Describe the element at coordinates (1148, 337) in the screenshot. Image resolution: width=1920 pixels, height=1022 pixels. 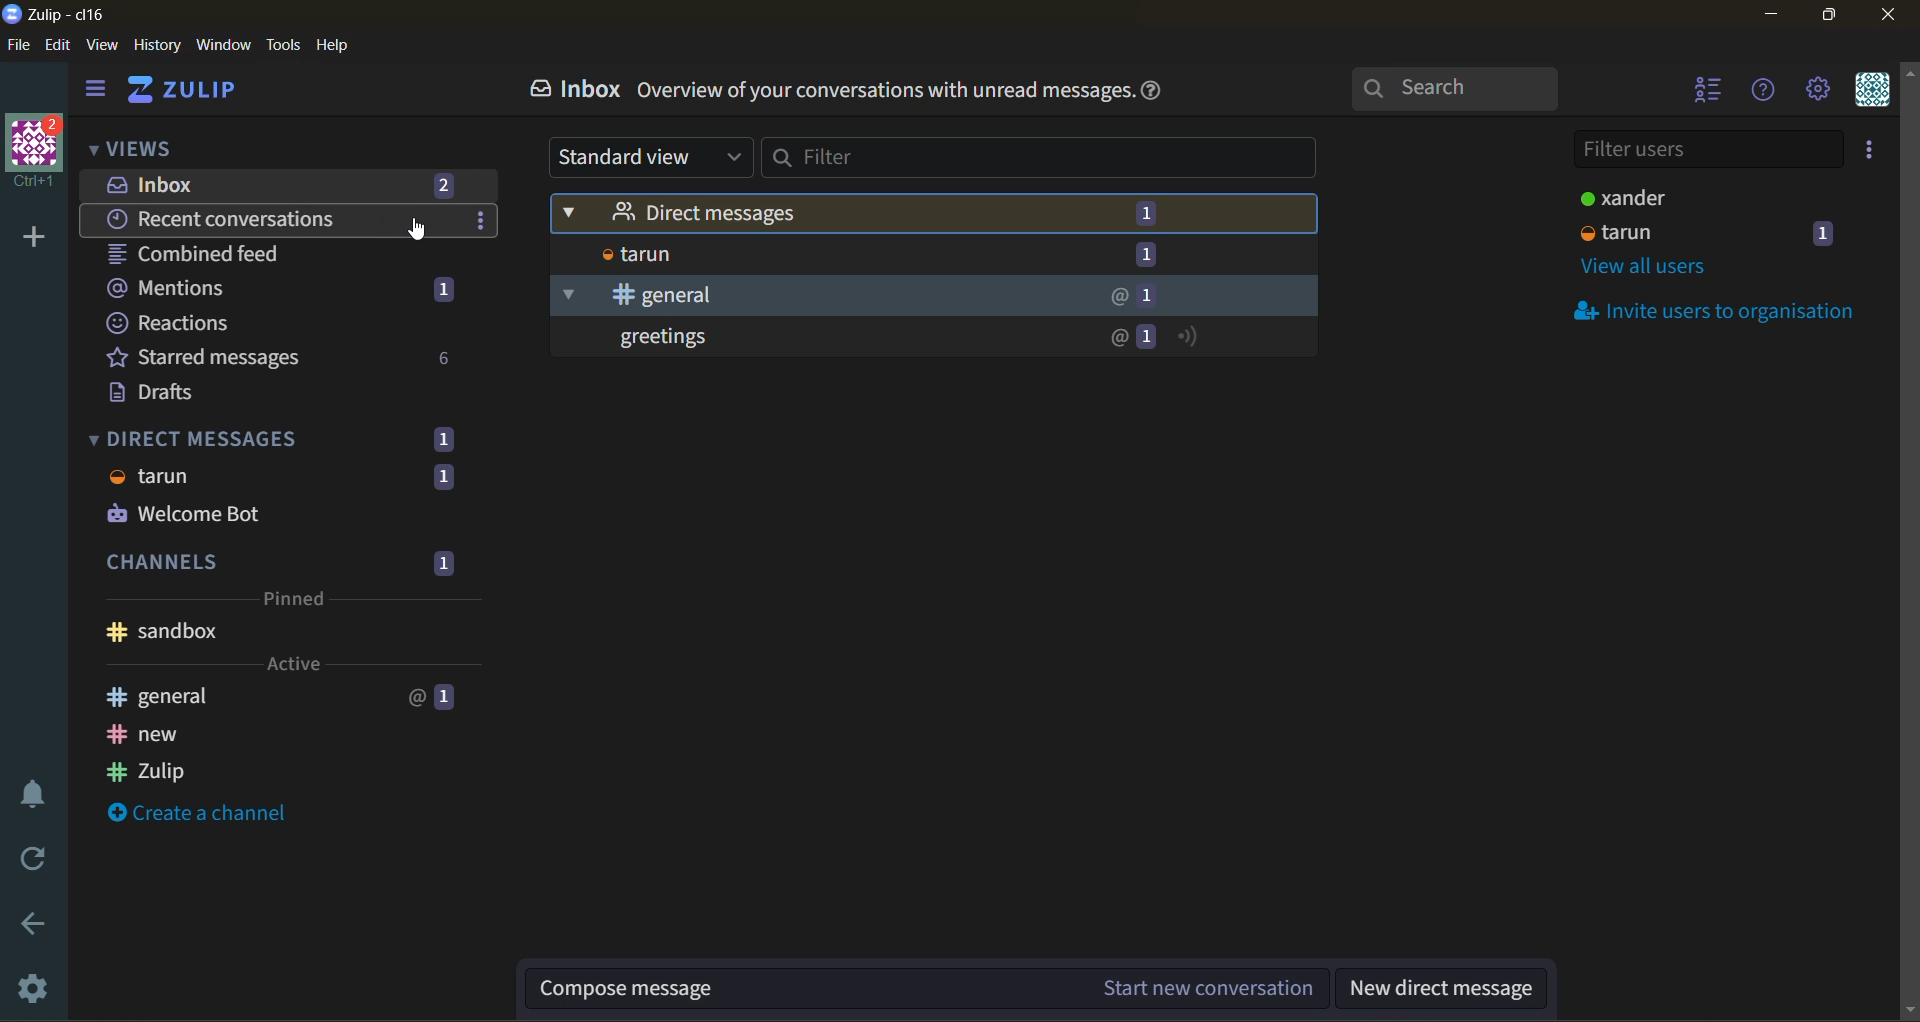
I see `1 message` at that location.